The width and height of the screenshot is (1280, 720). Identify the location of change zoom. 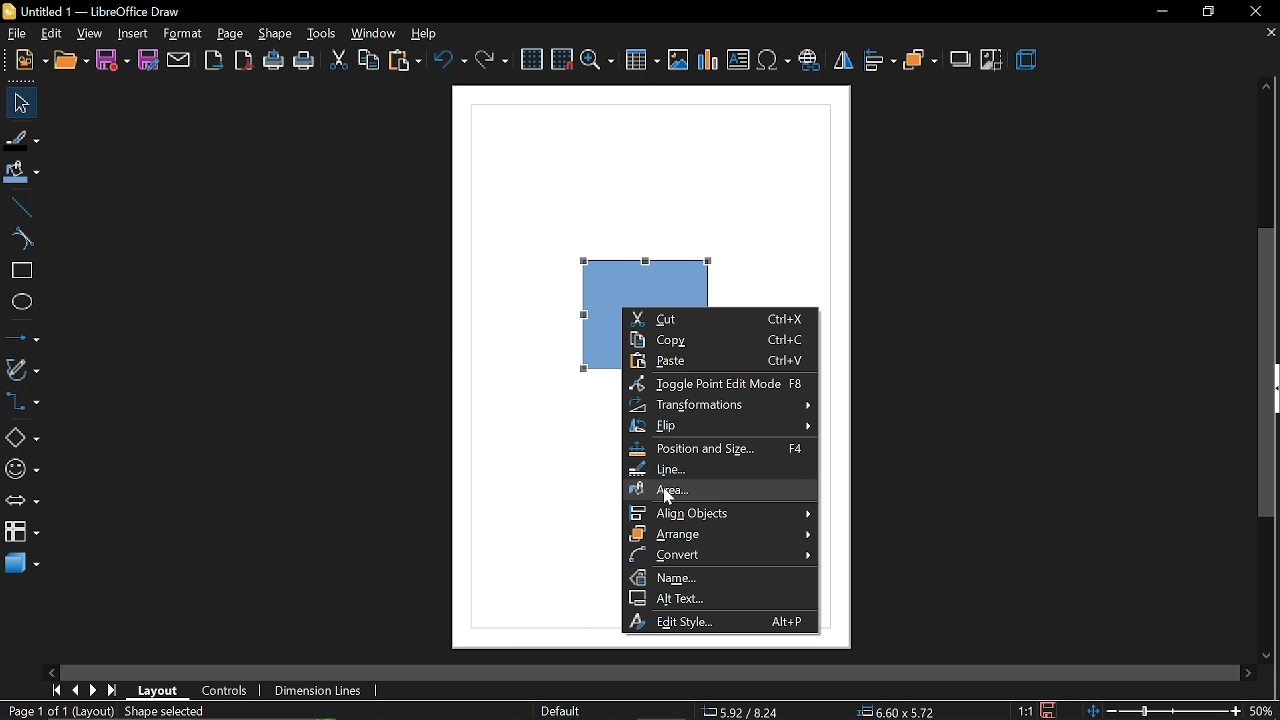
(1182, 712).